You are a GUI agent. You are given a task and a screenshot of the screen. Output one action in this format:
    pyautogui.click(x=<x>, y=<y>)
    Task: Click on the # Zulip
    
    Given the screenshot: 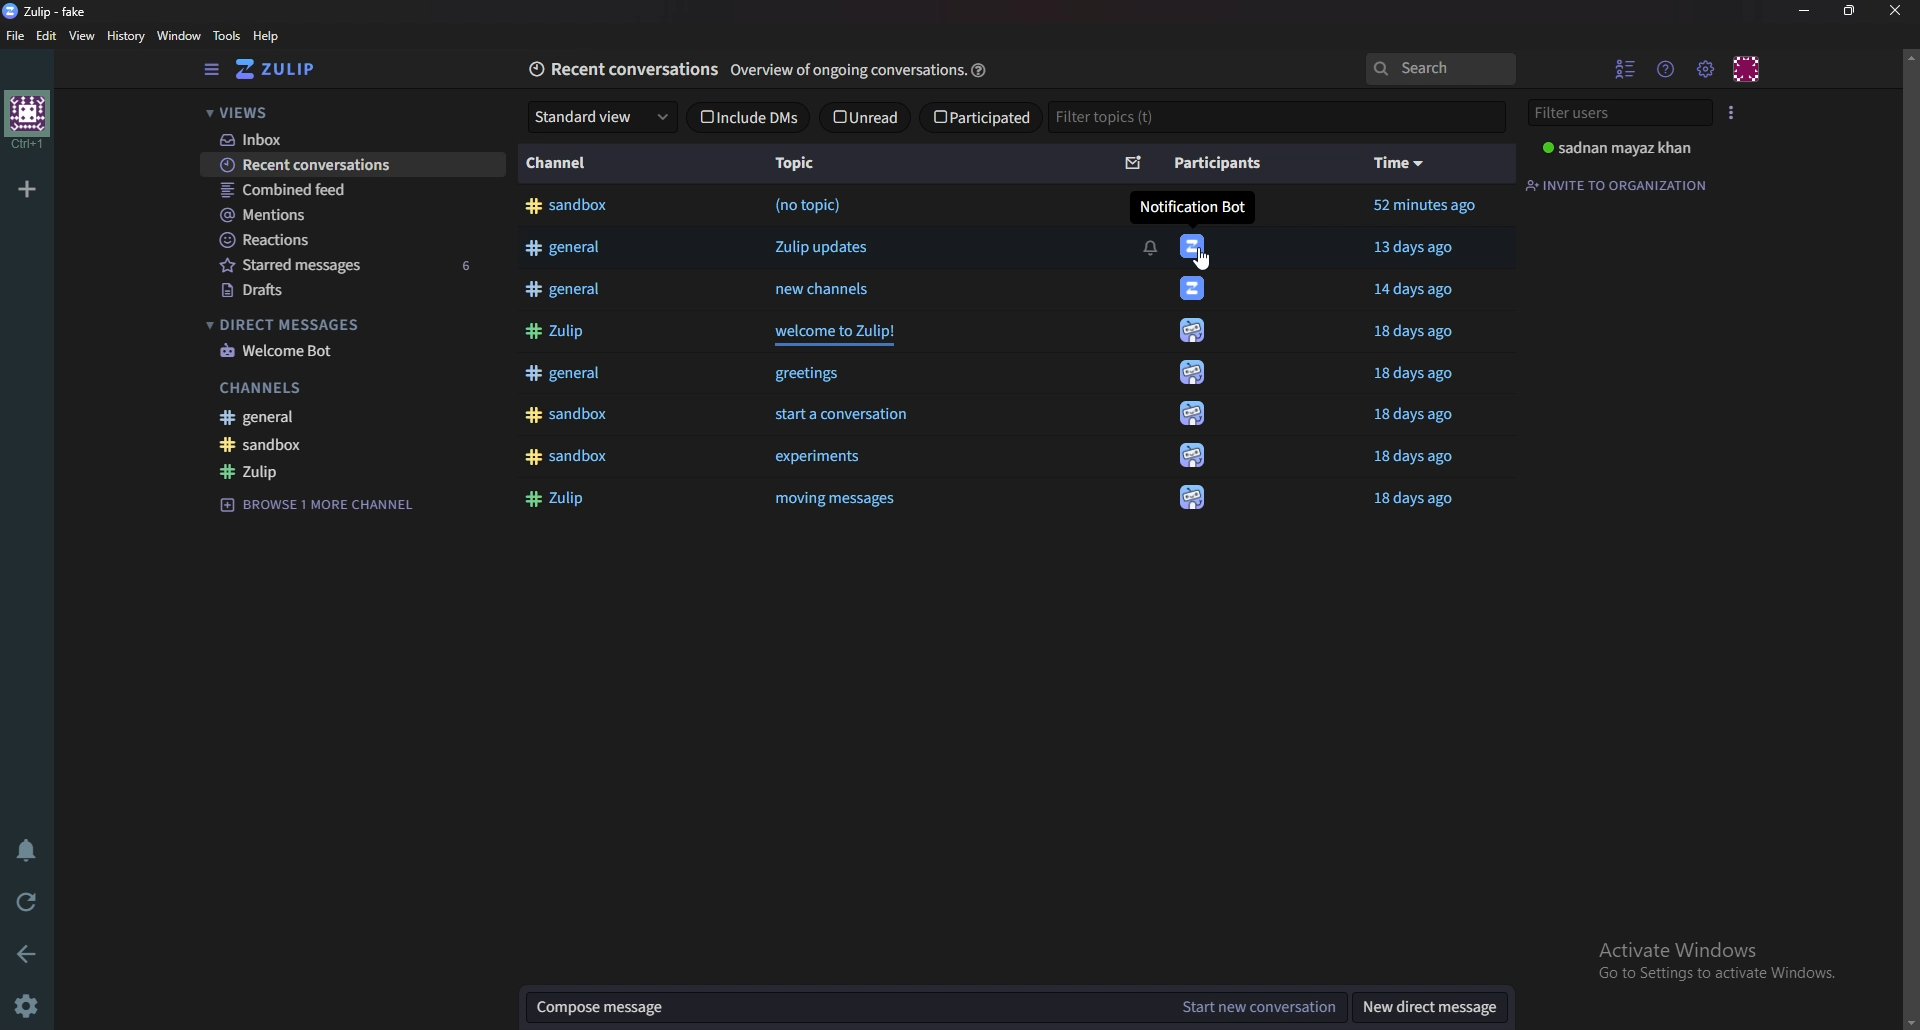 What is the action you would take?
    pyautogui.click(x=563, y=497)
    